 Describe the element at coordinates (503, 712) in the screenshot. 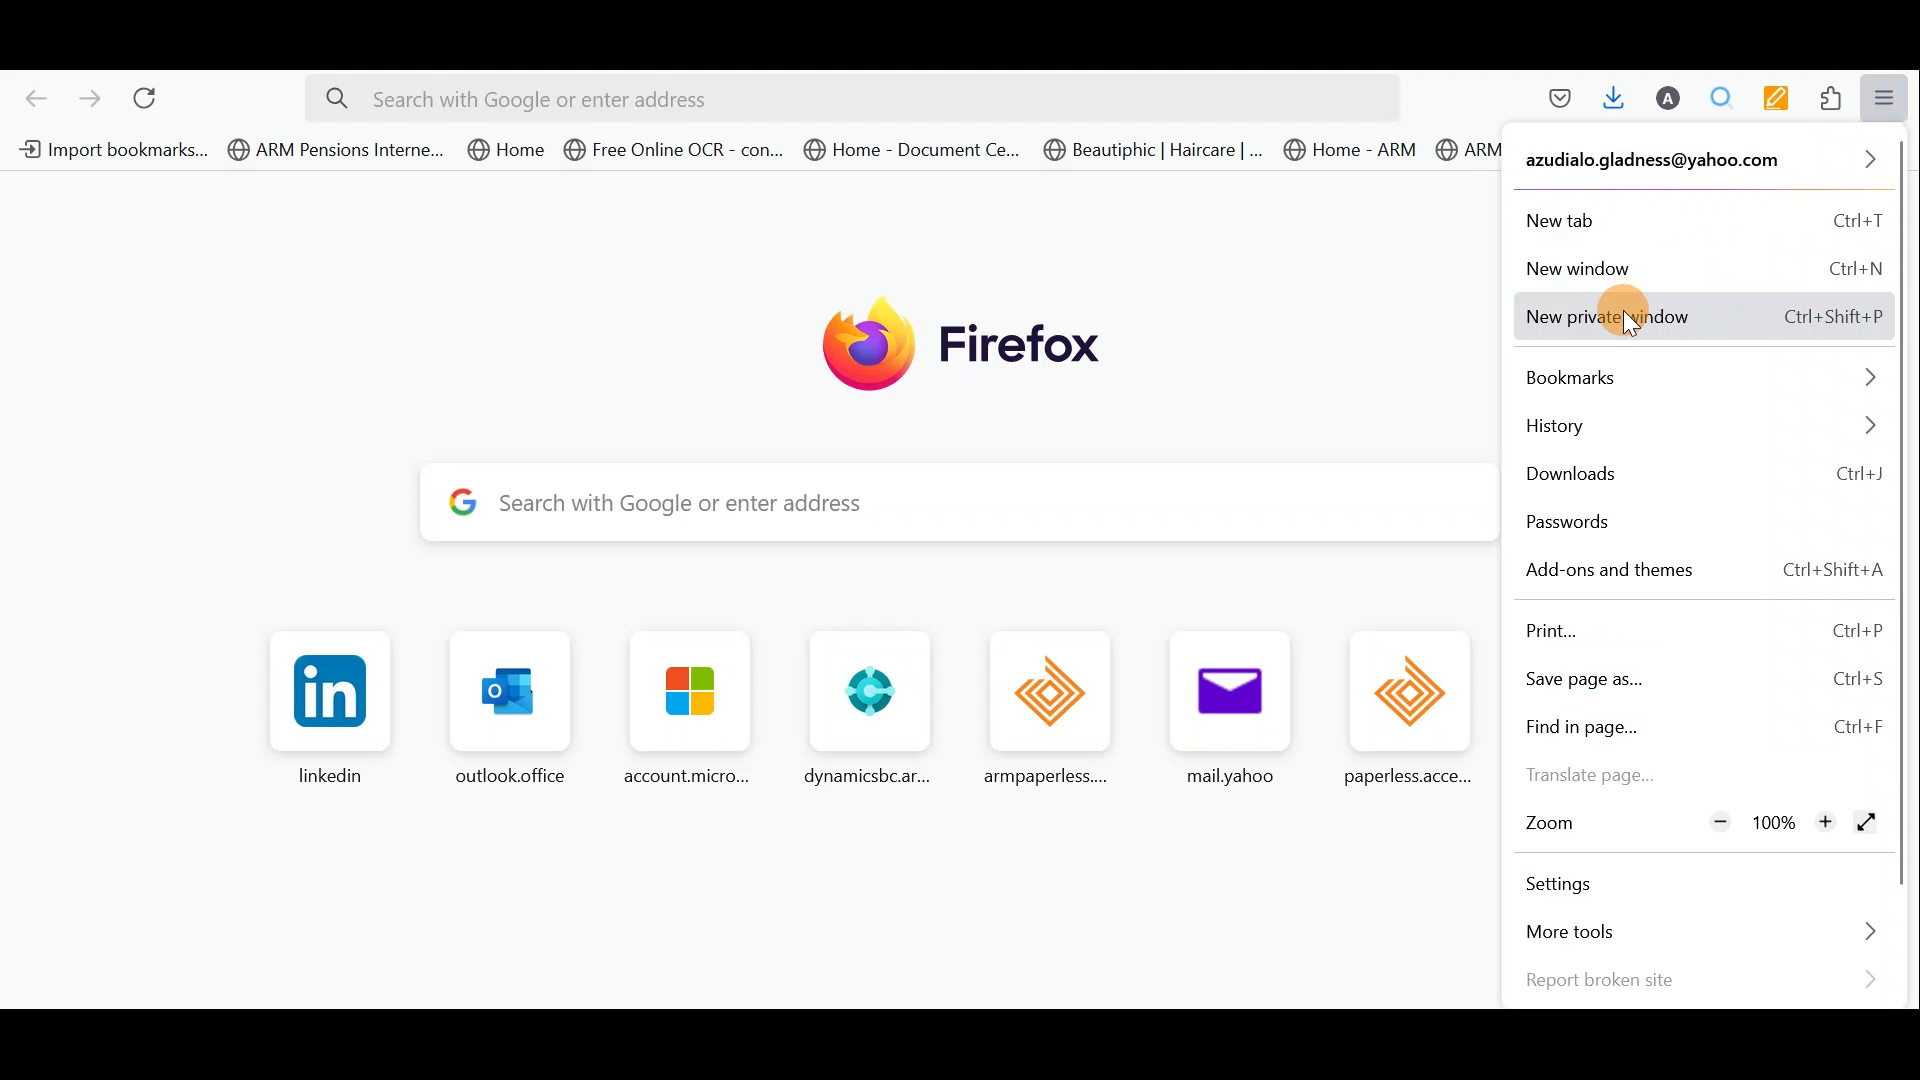

I see ` outlook office` at that location.